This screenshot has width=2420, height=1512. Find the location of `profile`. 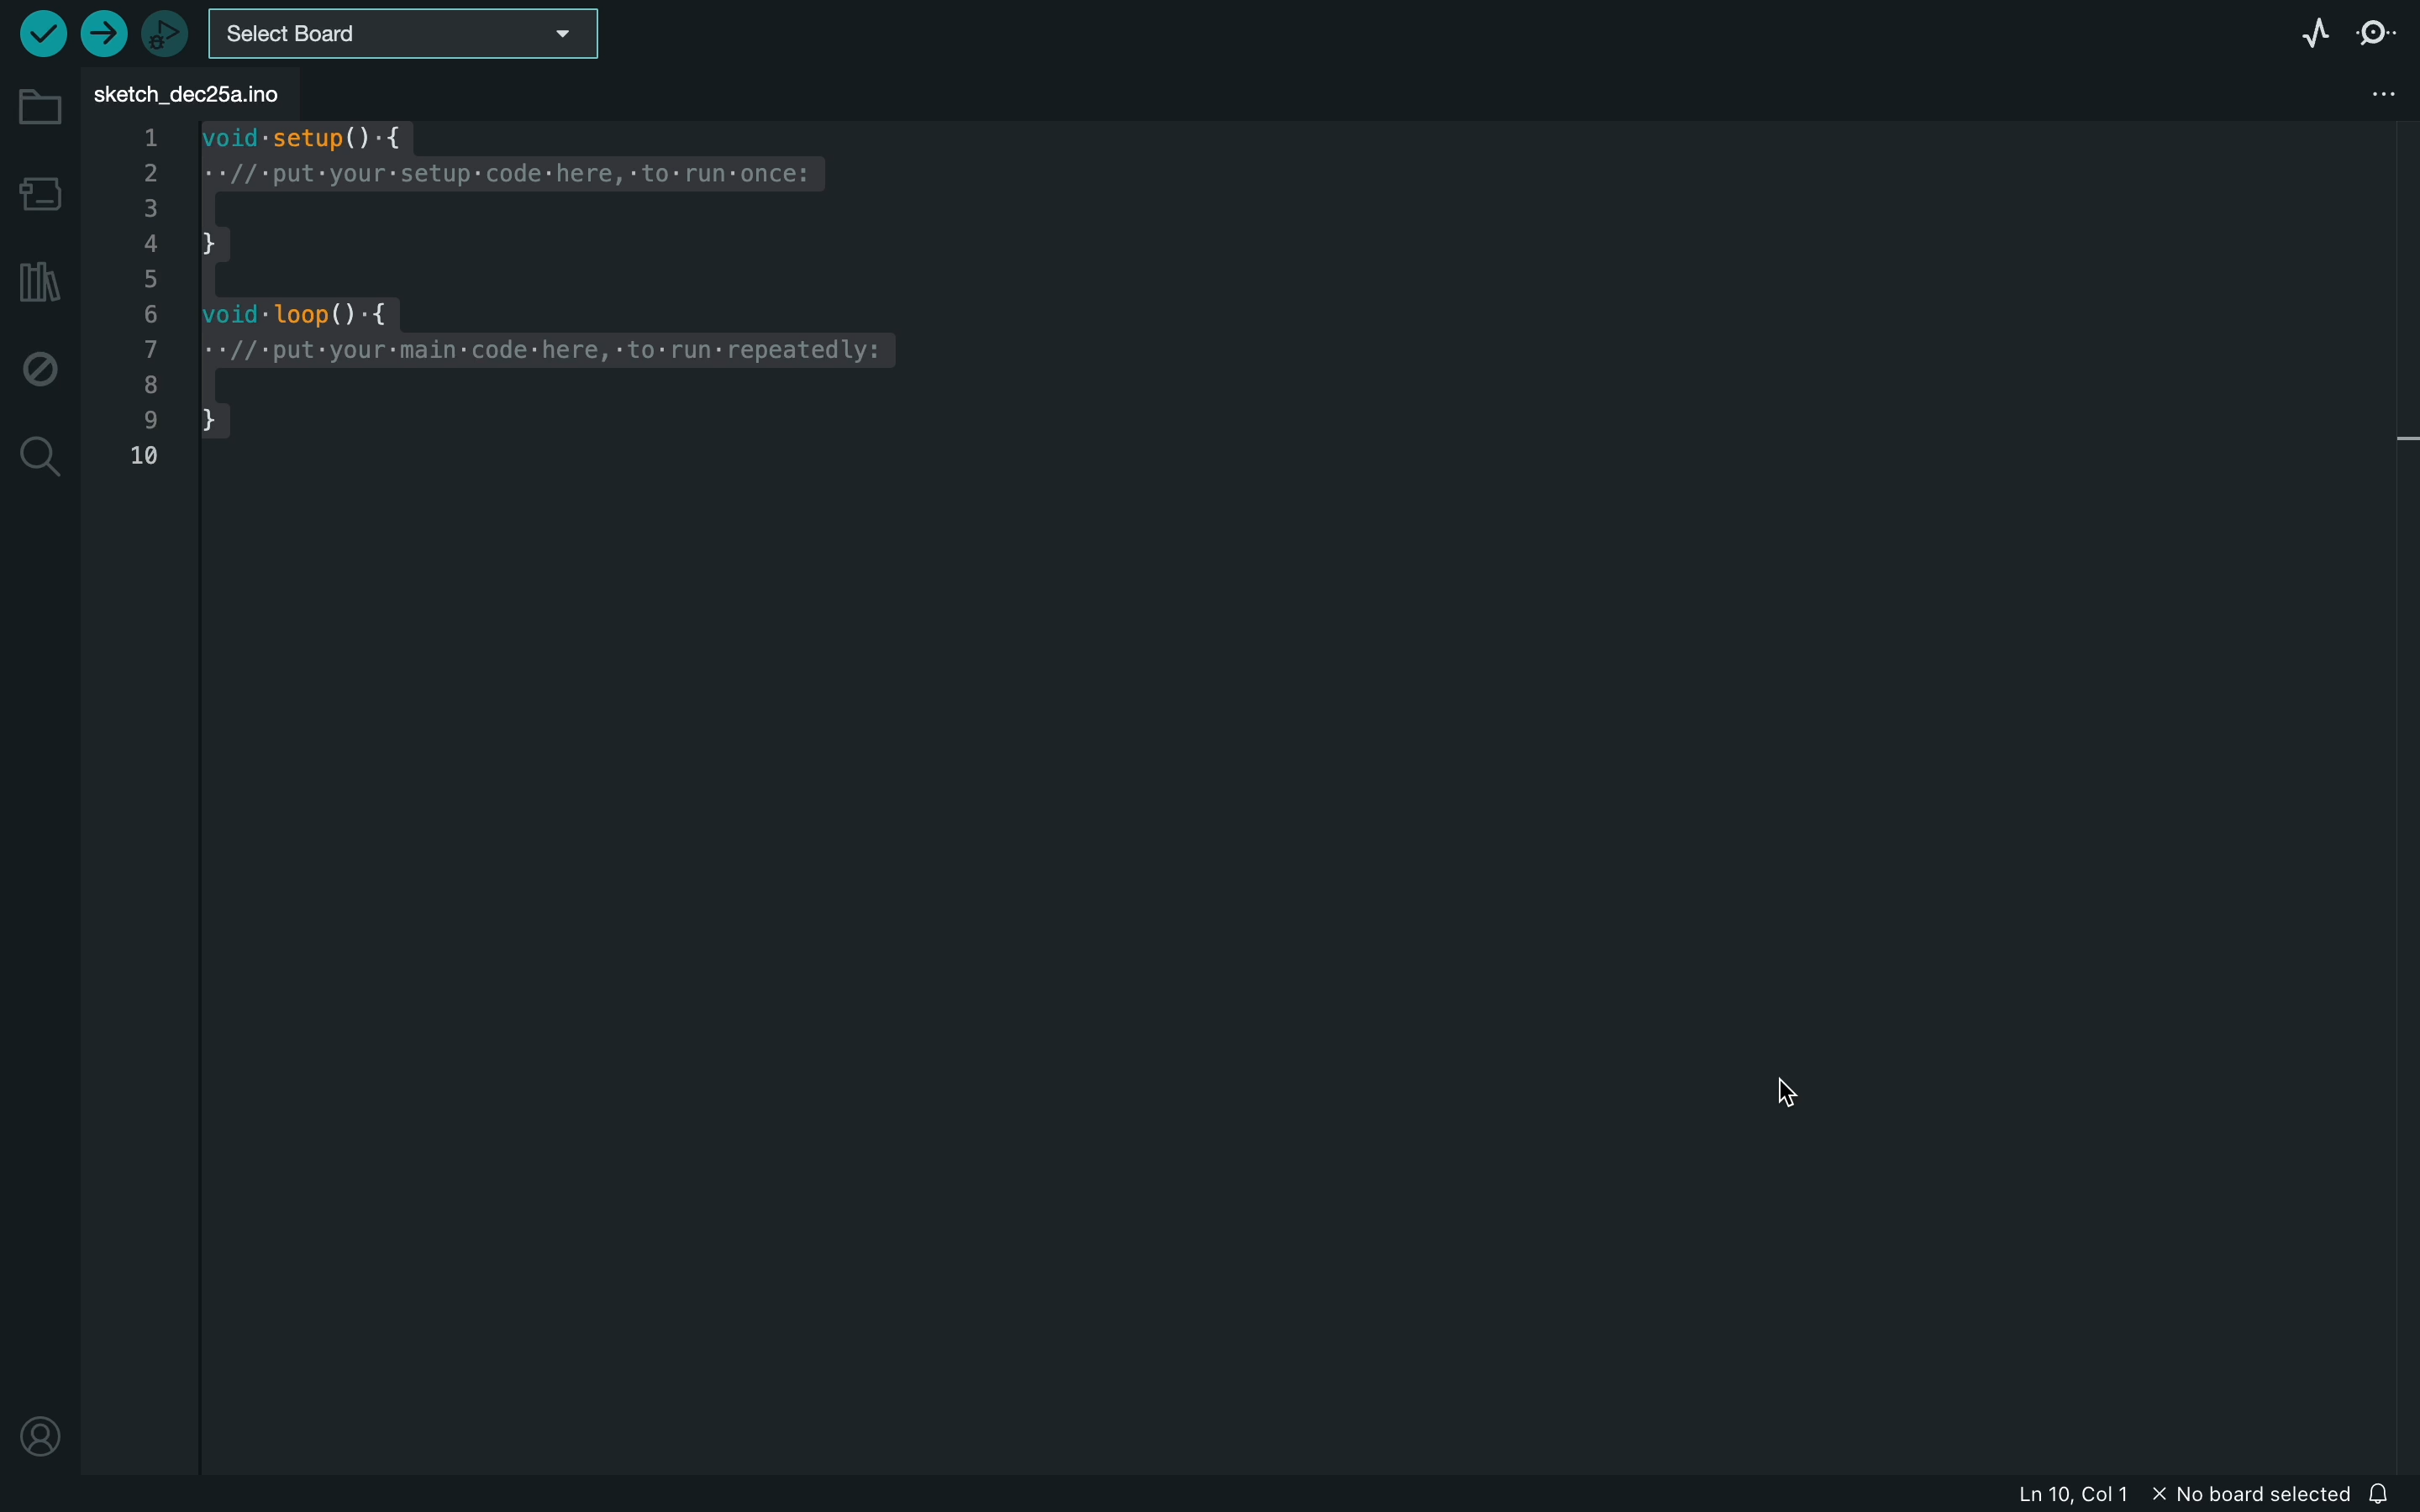

profile is located at coordinates (41, 1434).